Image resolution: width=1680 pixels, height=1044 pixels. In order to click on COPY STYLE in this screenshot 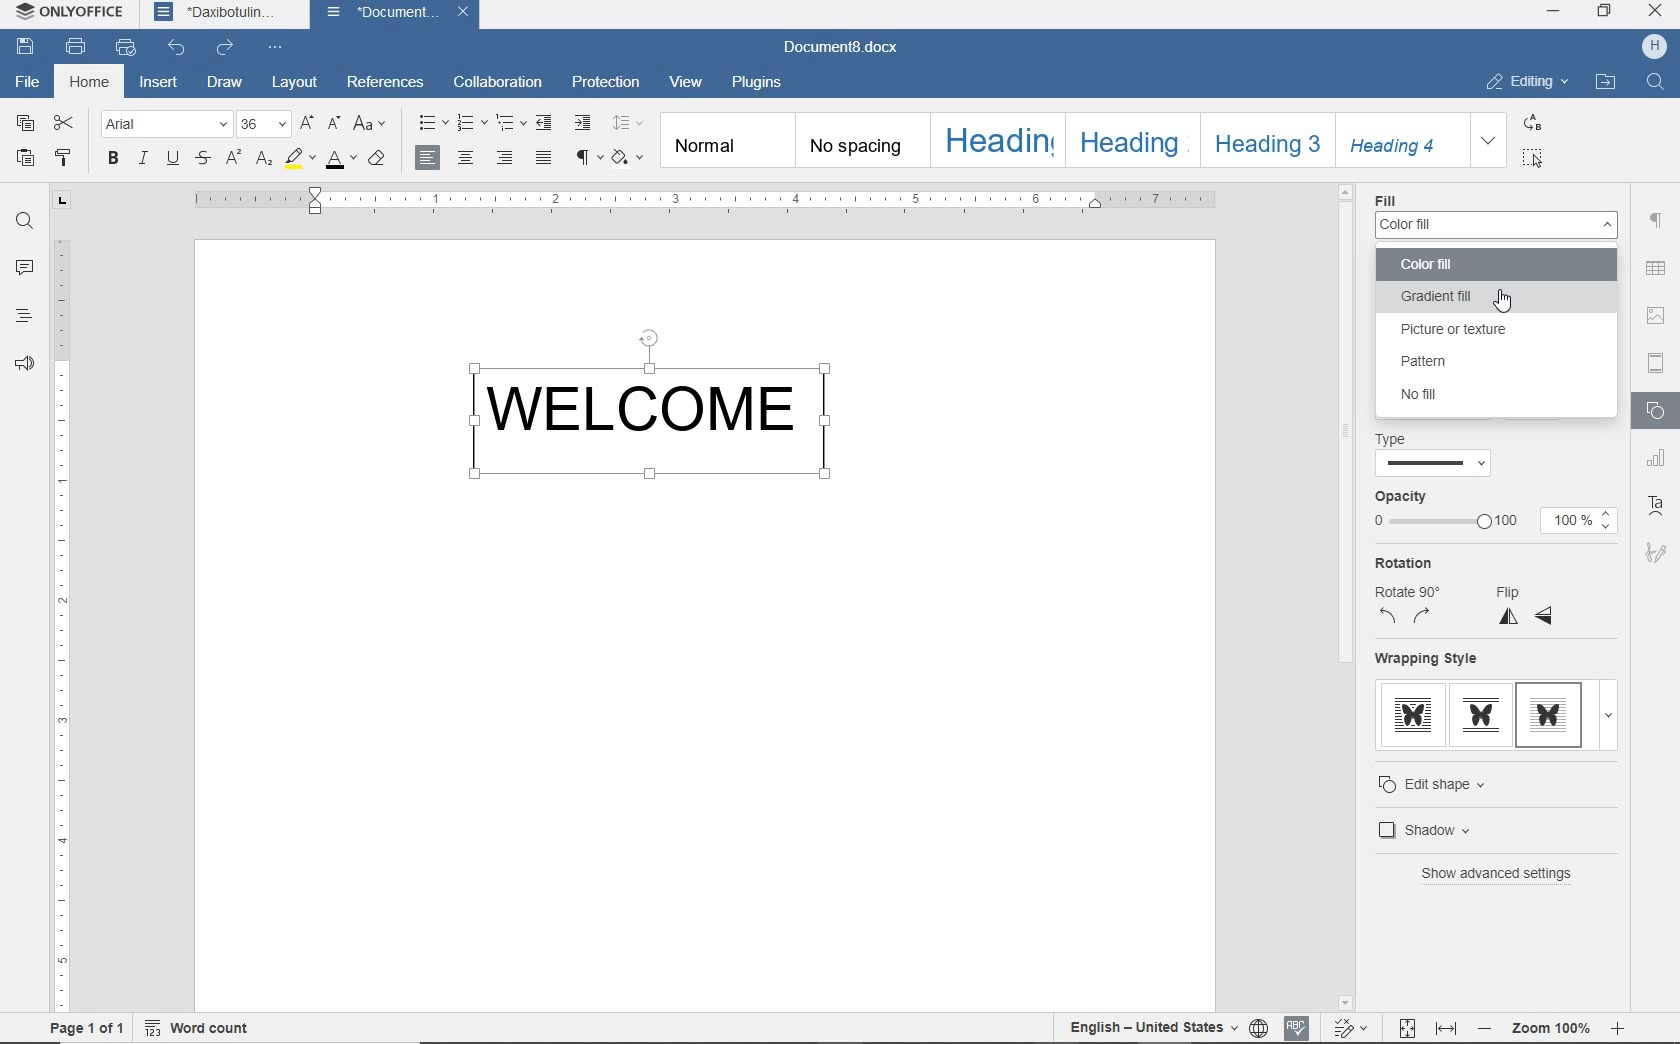, I will do `click(66, 156)`.